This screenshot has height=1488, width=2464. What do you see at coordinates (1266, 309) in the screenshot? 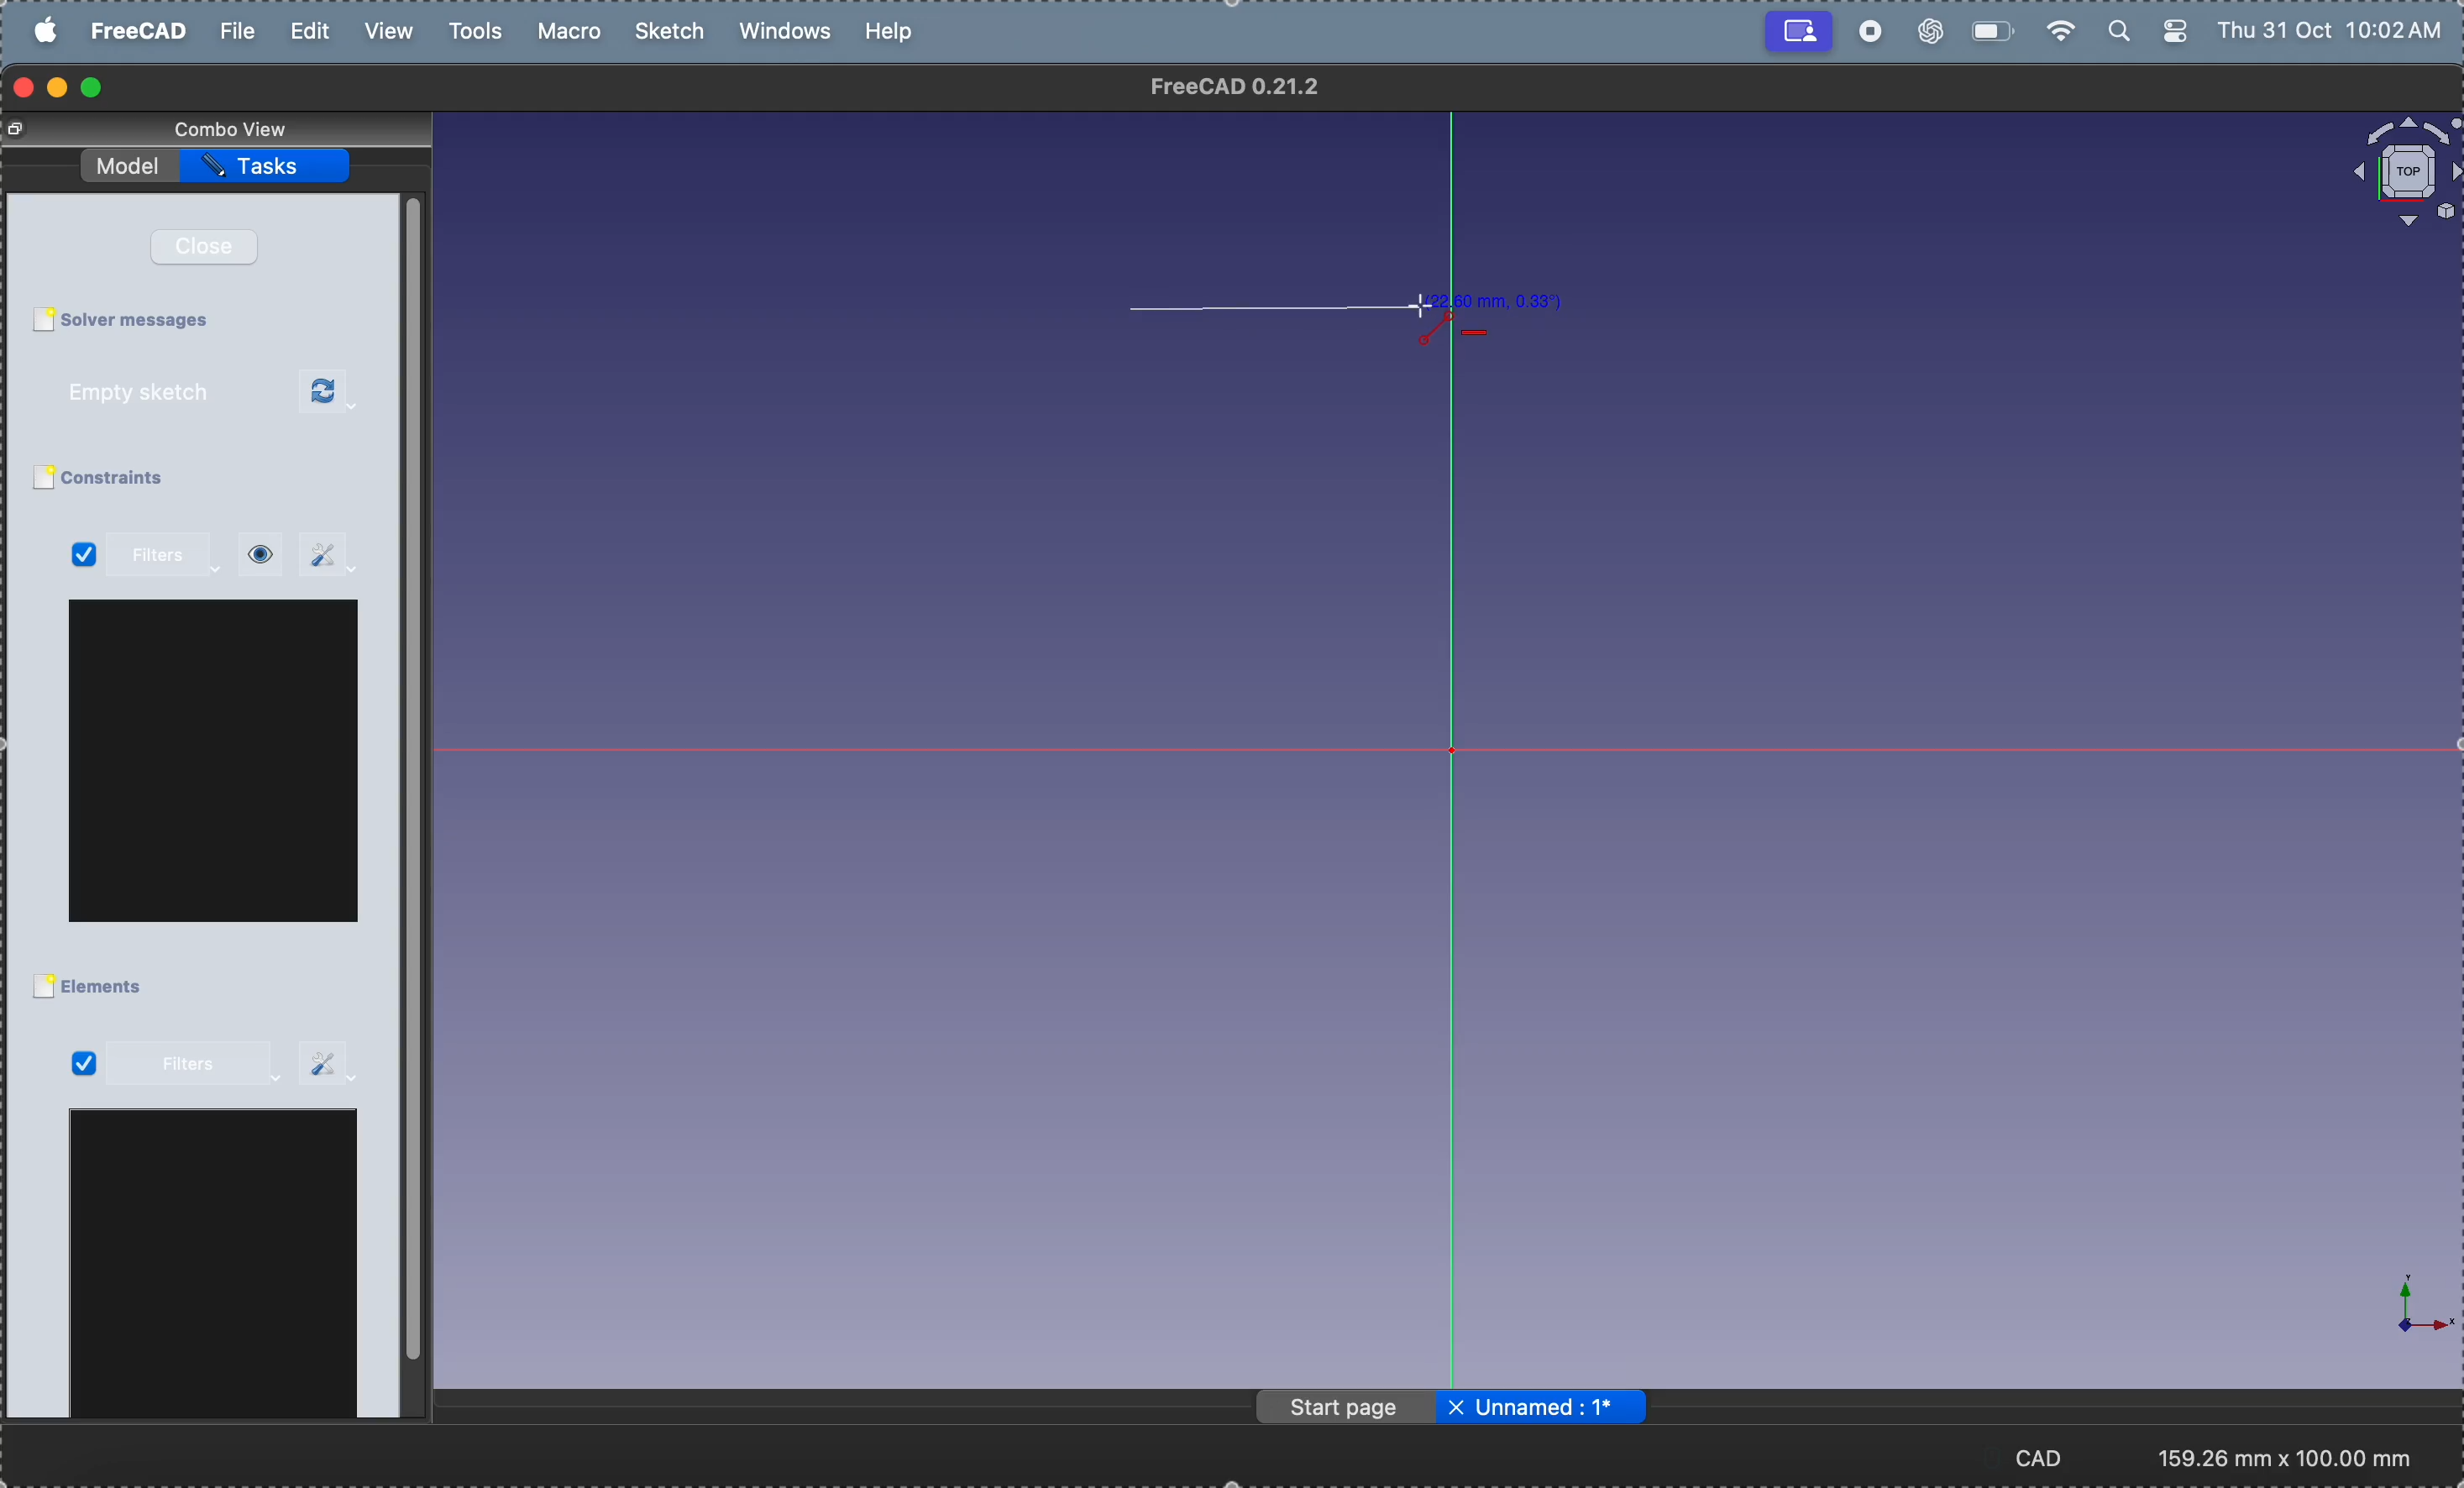
I see `line` at bounding box center [1266, 309].